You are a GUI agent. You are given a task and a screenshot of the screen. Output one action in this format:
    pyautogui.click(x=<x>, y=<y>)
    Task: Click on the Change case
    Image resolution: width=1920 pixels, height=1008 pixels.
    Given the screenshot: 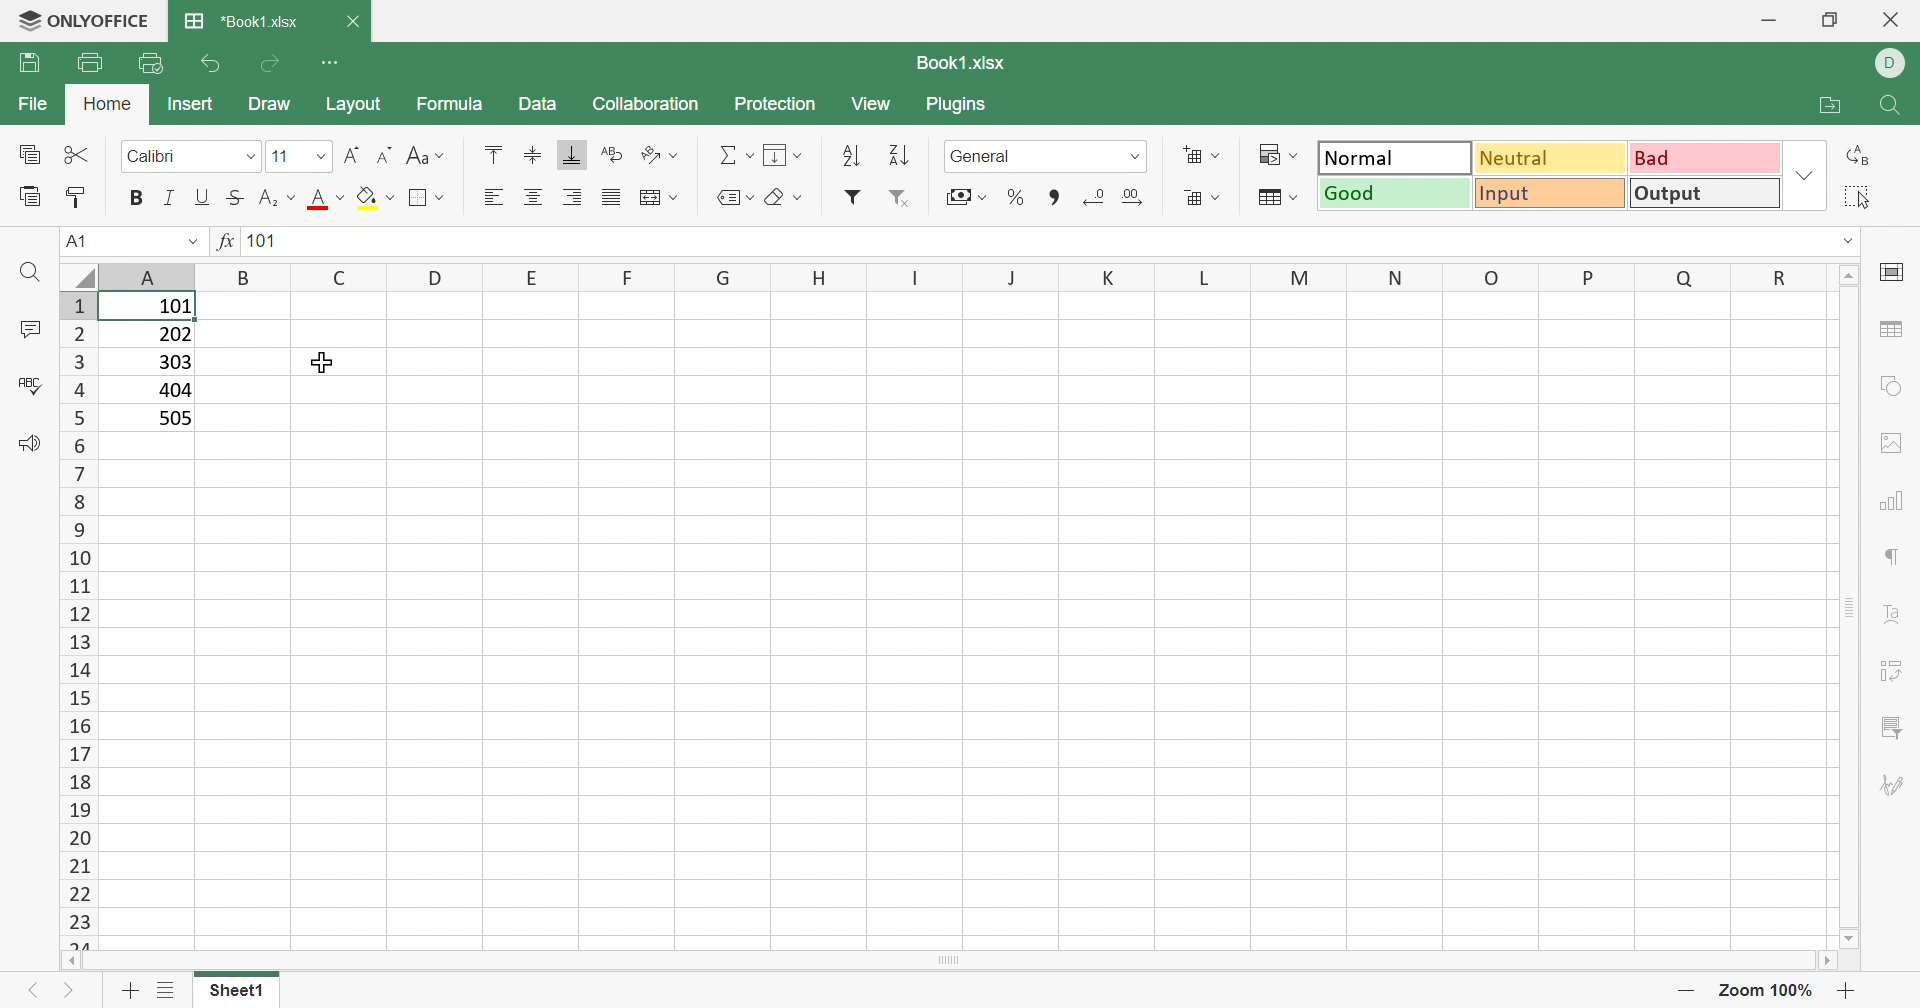 What is the action you would take?
    pyautogui.click(x=429, y=158)
    